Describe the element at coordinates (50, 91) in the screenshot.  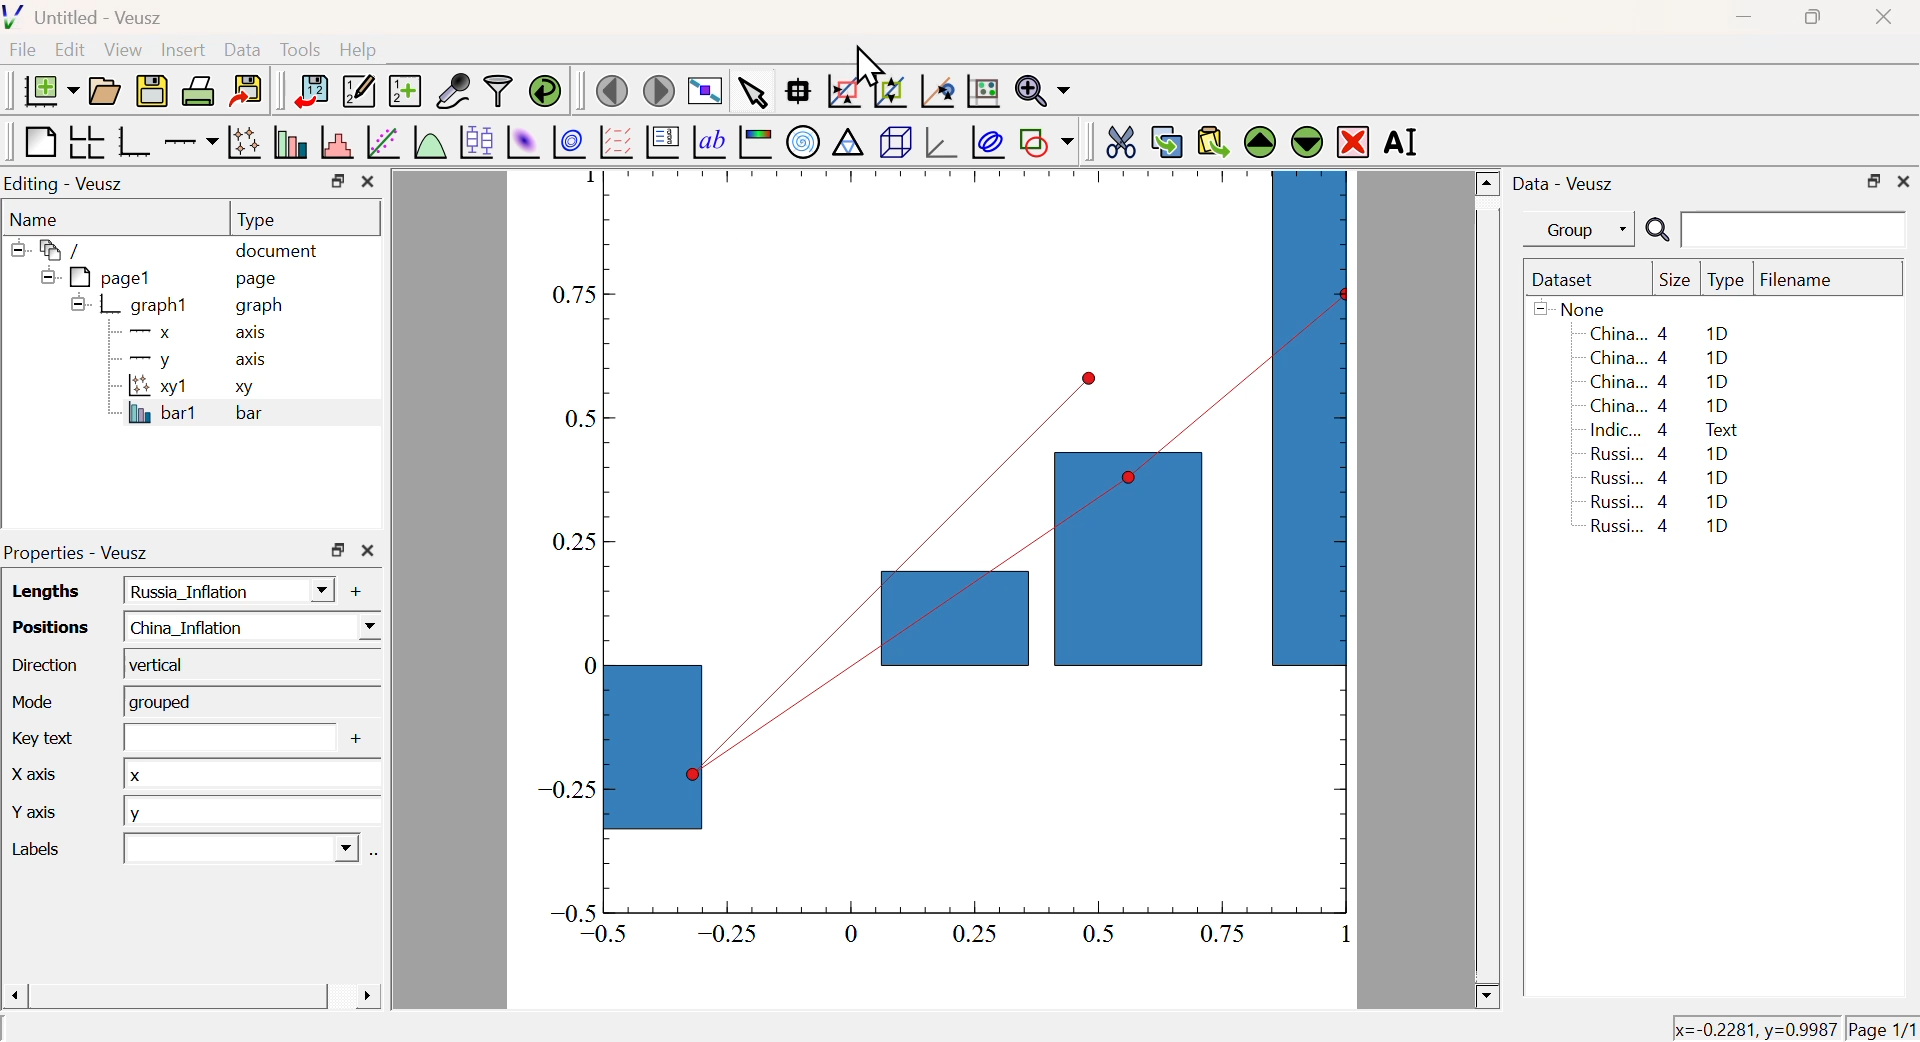
I see `New Document` at that location.